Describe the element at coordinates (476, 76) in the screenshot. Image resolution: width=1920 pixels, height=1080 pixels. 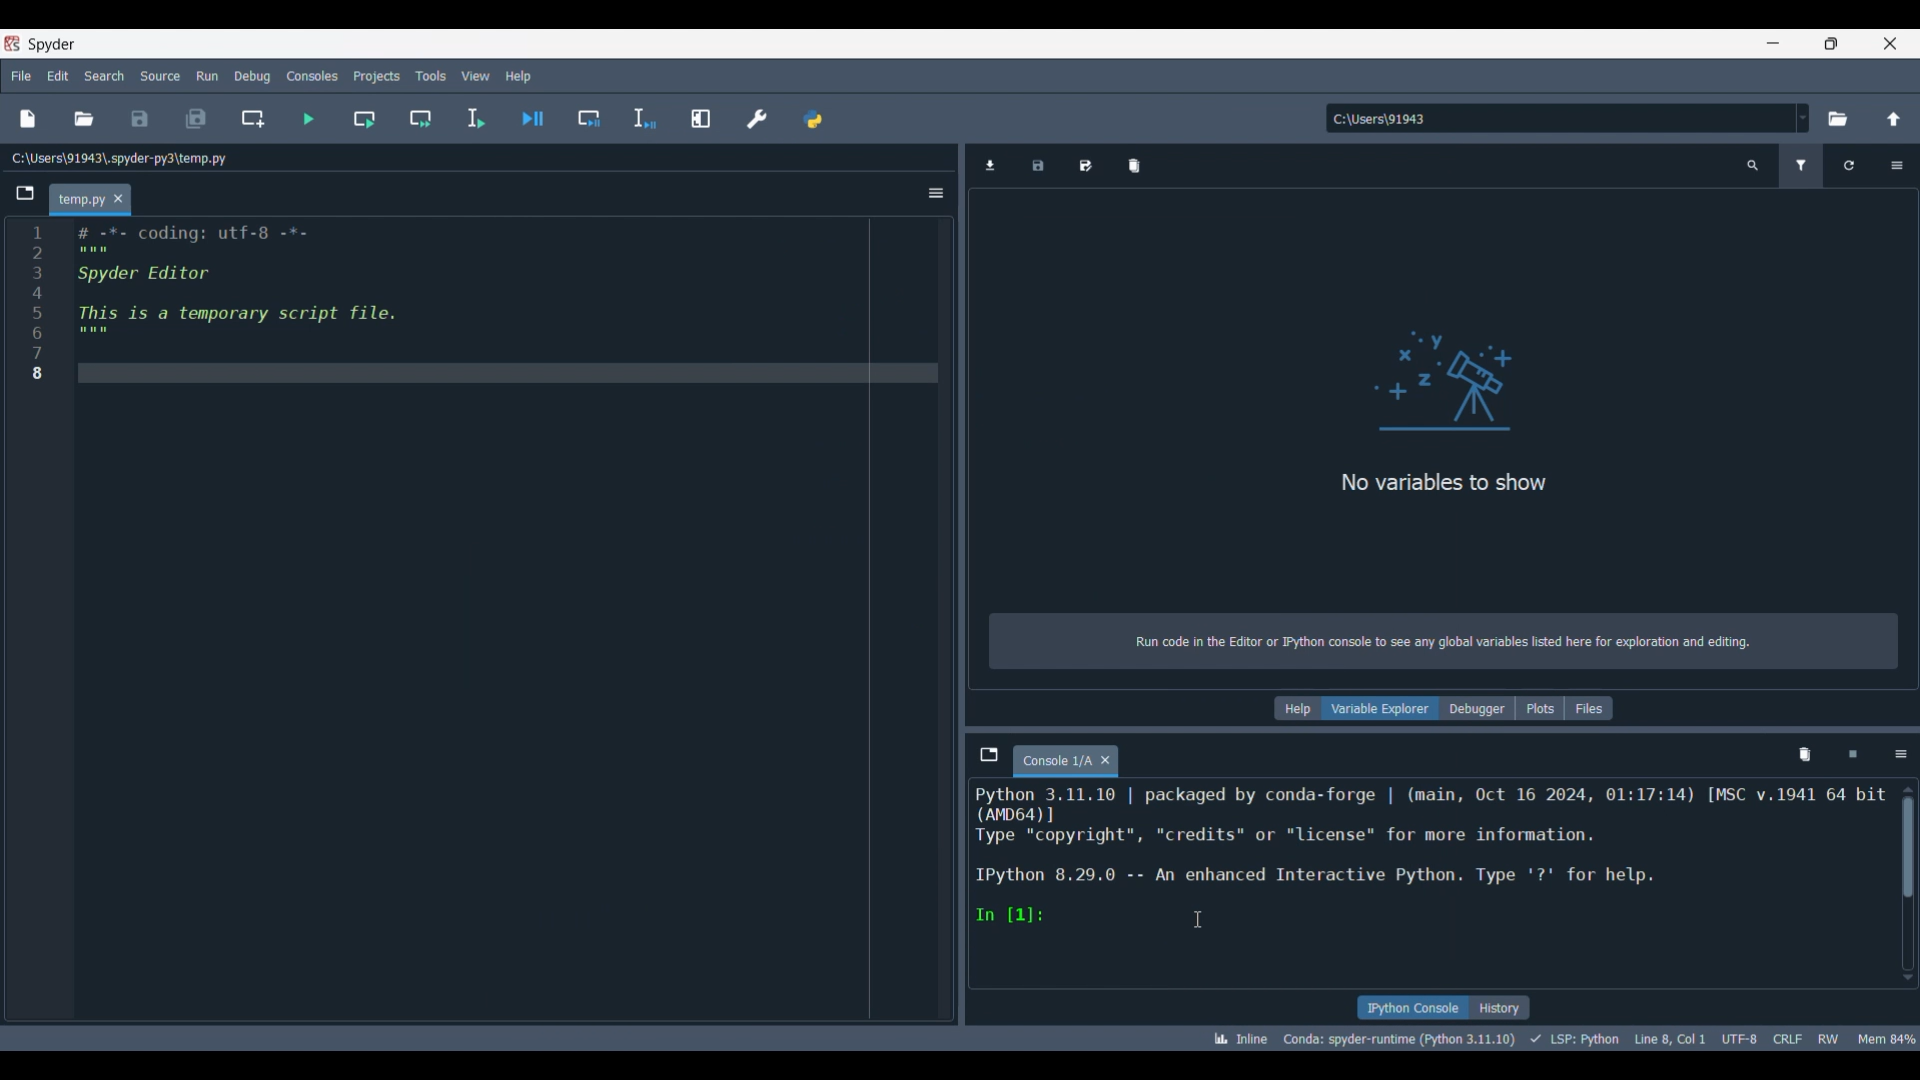
I see `View menu` at that location.